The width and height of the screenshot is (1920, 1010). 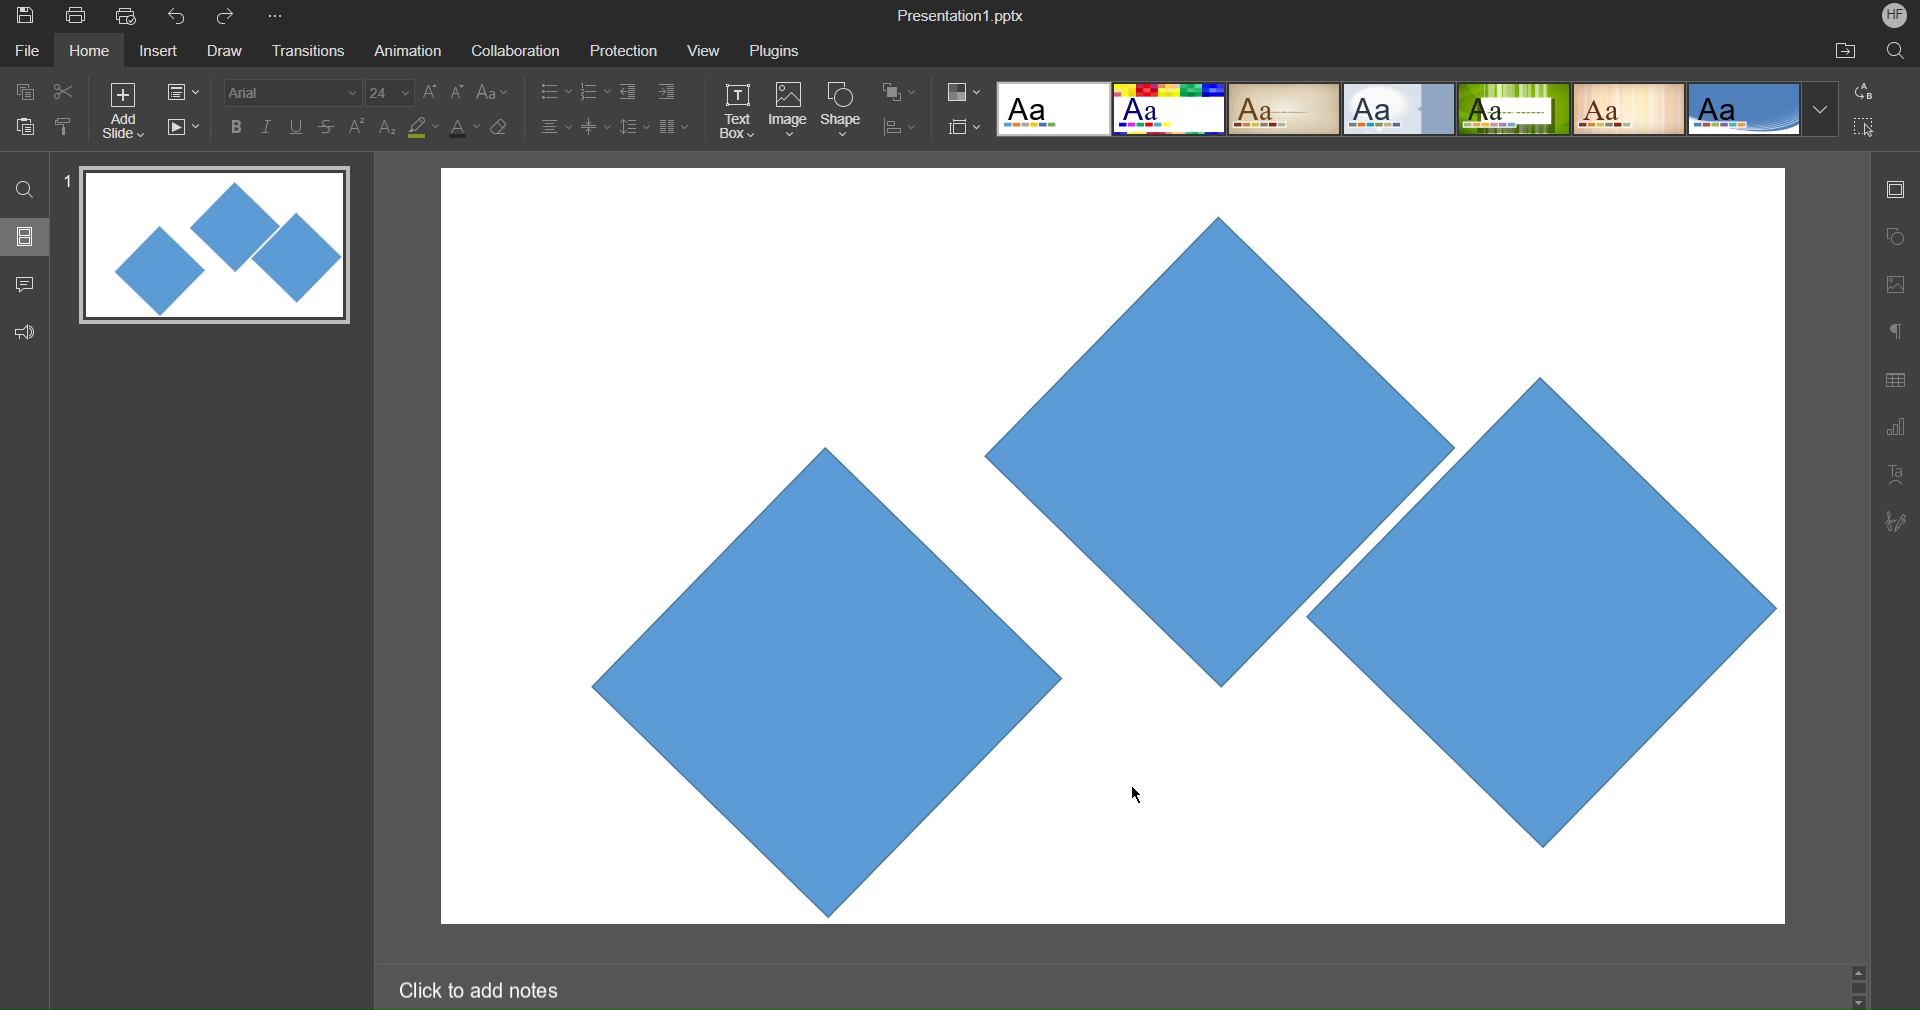 What do you see at coordinates (964, 14) in the screenshot?
I see `Presentation Title` at bounding box center [964, 14].